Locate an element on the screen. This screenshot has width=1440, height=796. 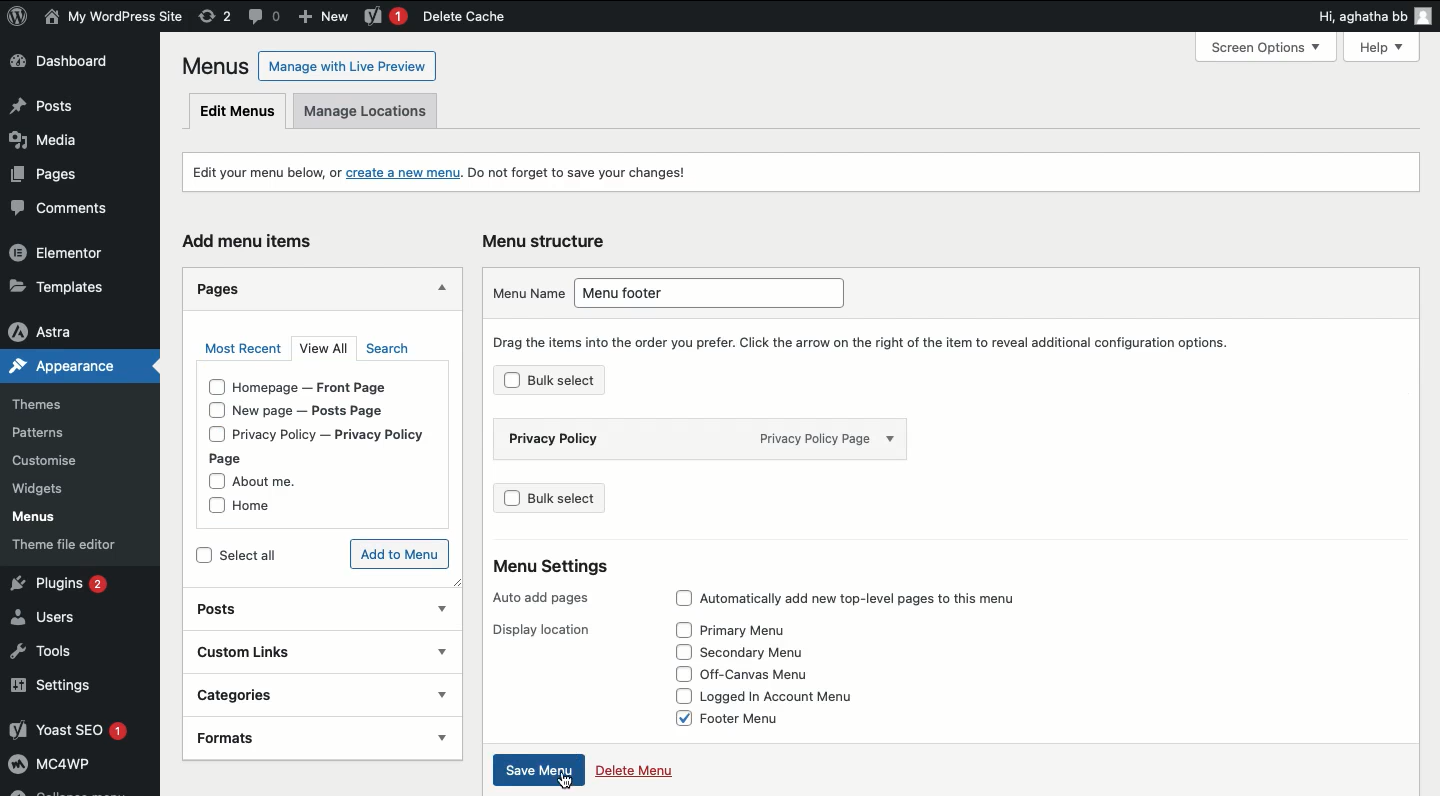
Homepage ~ Front page is located at coordinates (326, 387).